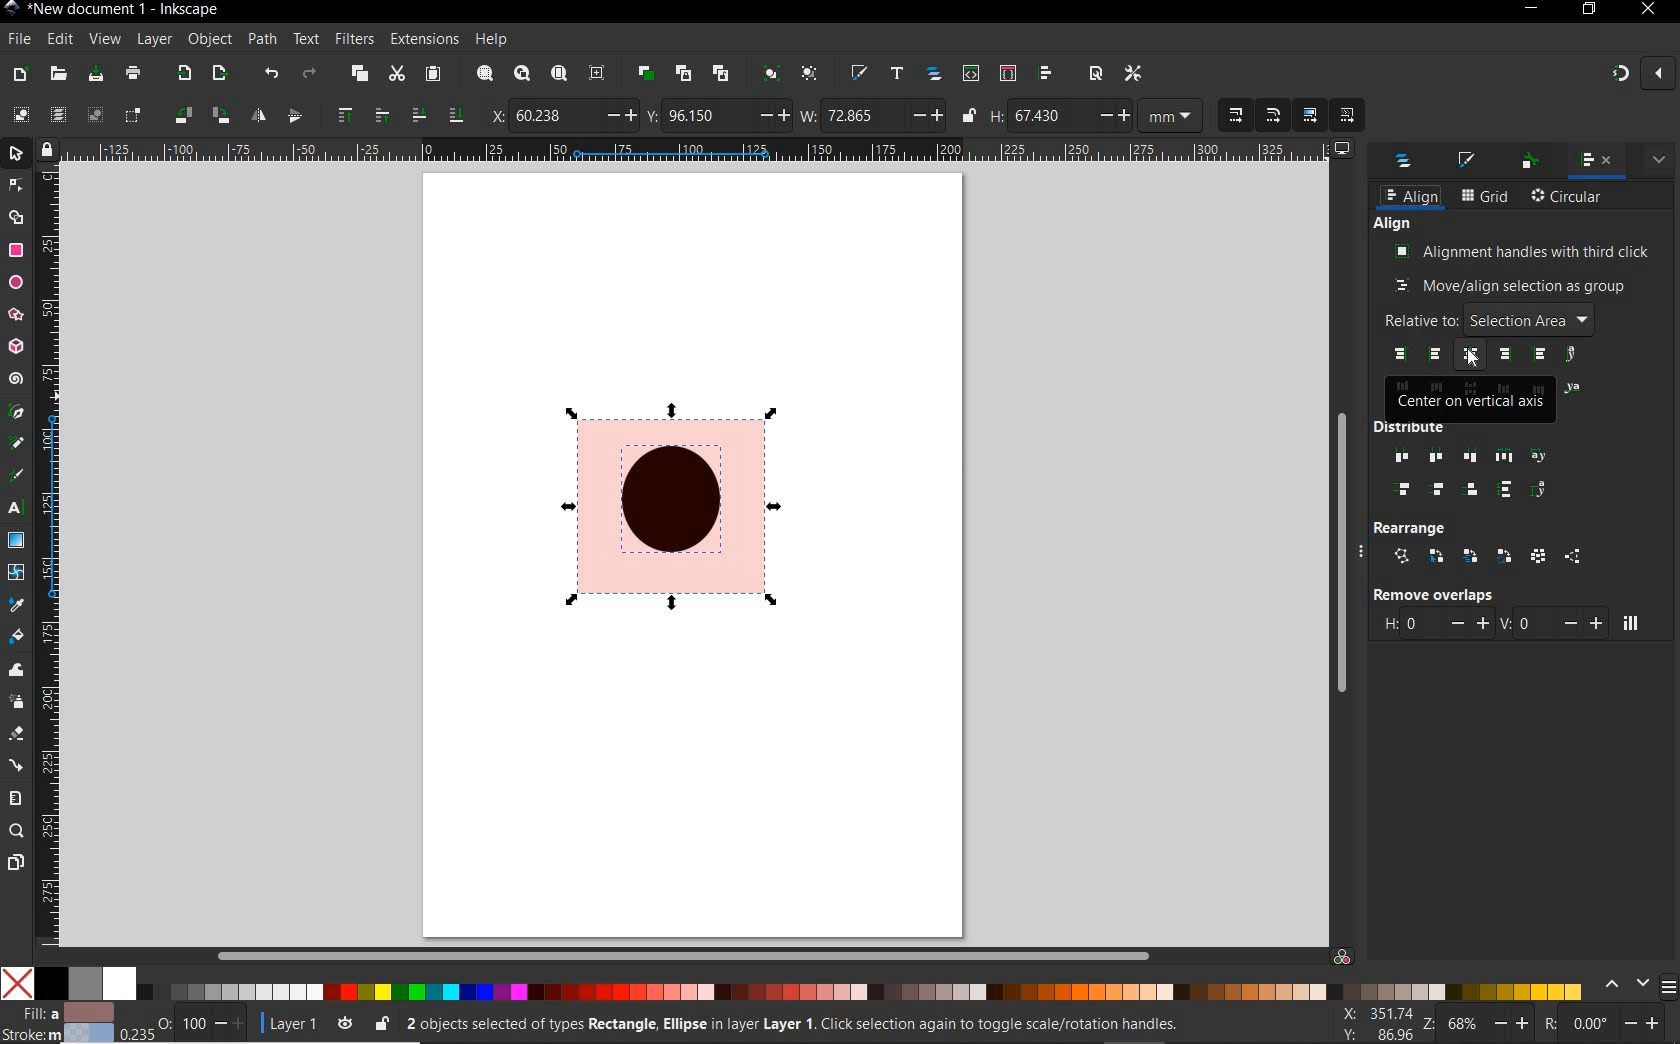  Describe the element at coordinates (706, 149) in the screenshot. I see `ruler` at that location.